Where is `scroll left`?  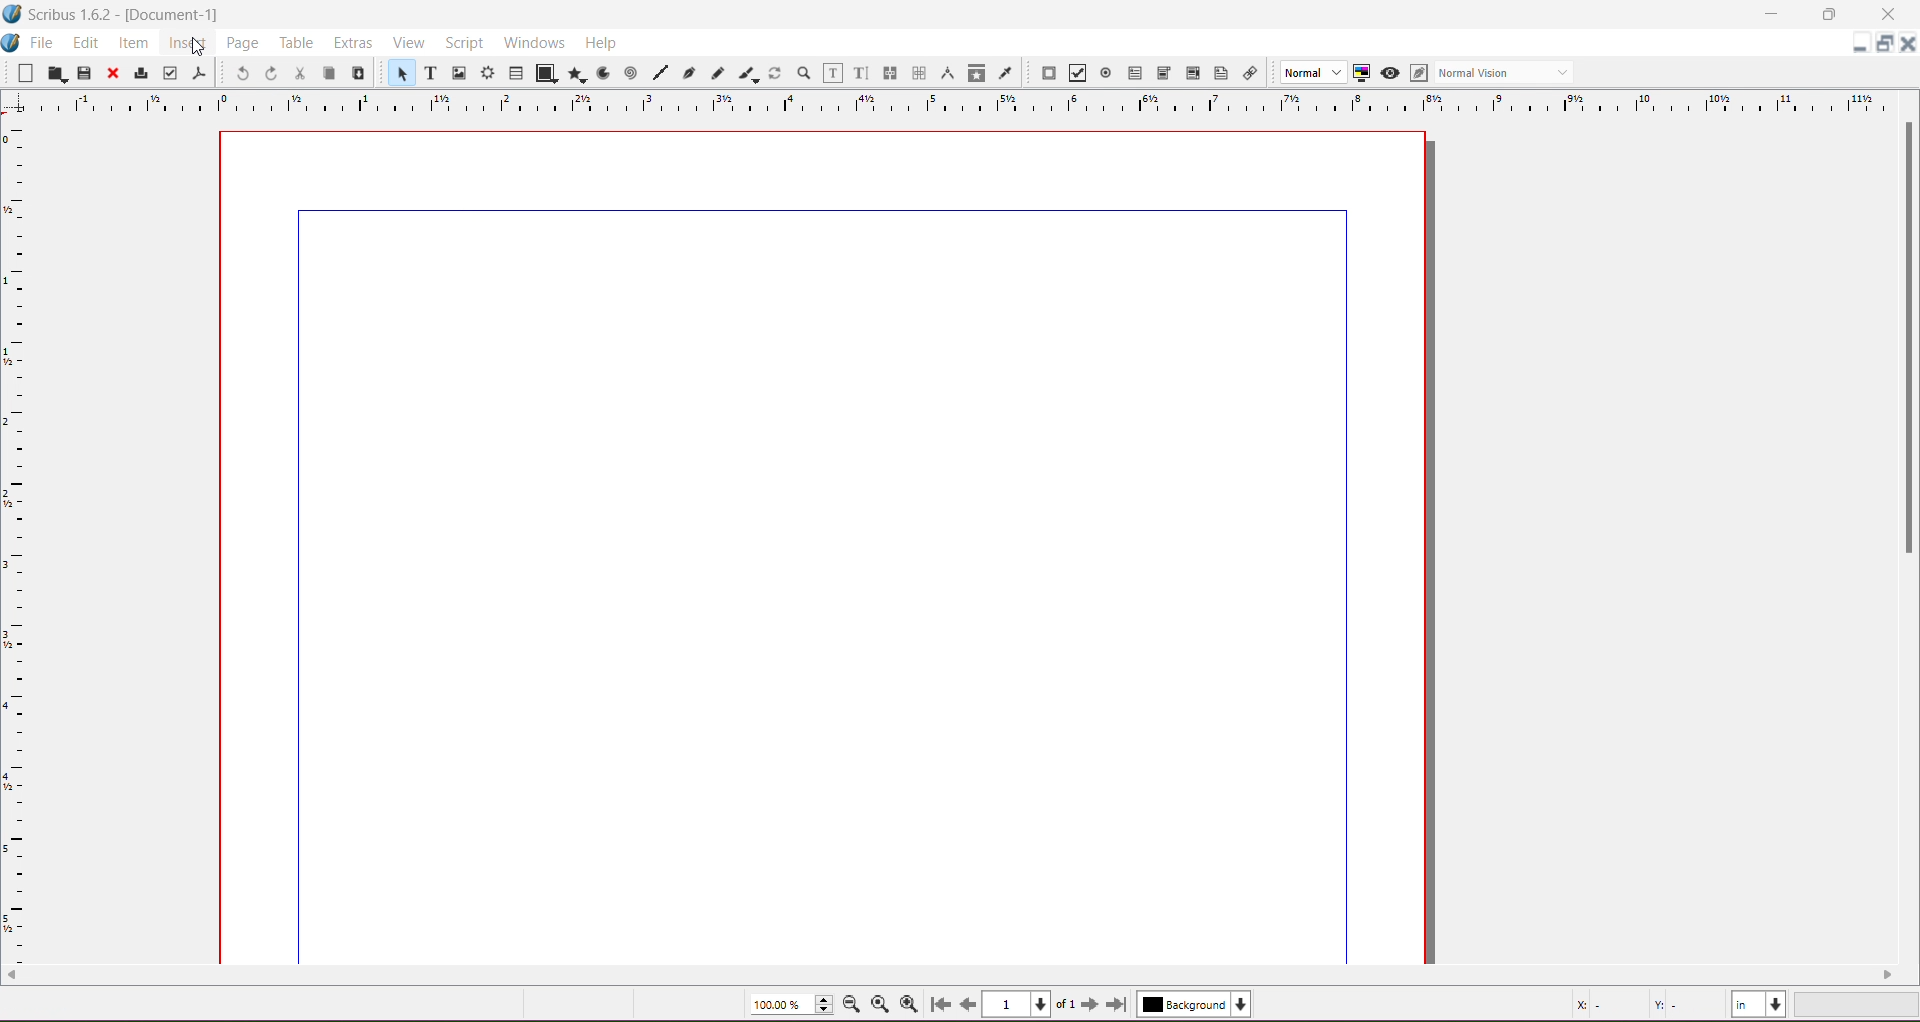 scroll left is located at coordinates (14, 977).